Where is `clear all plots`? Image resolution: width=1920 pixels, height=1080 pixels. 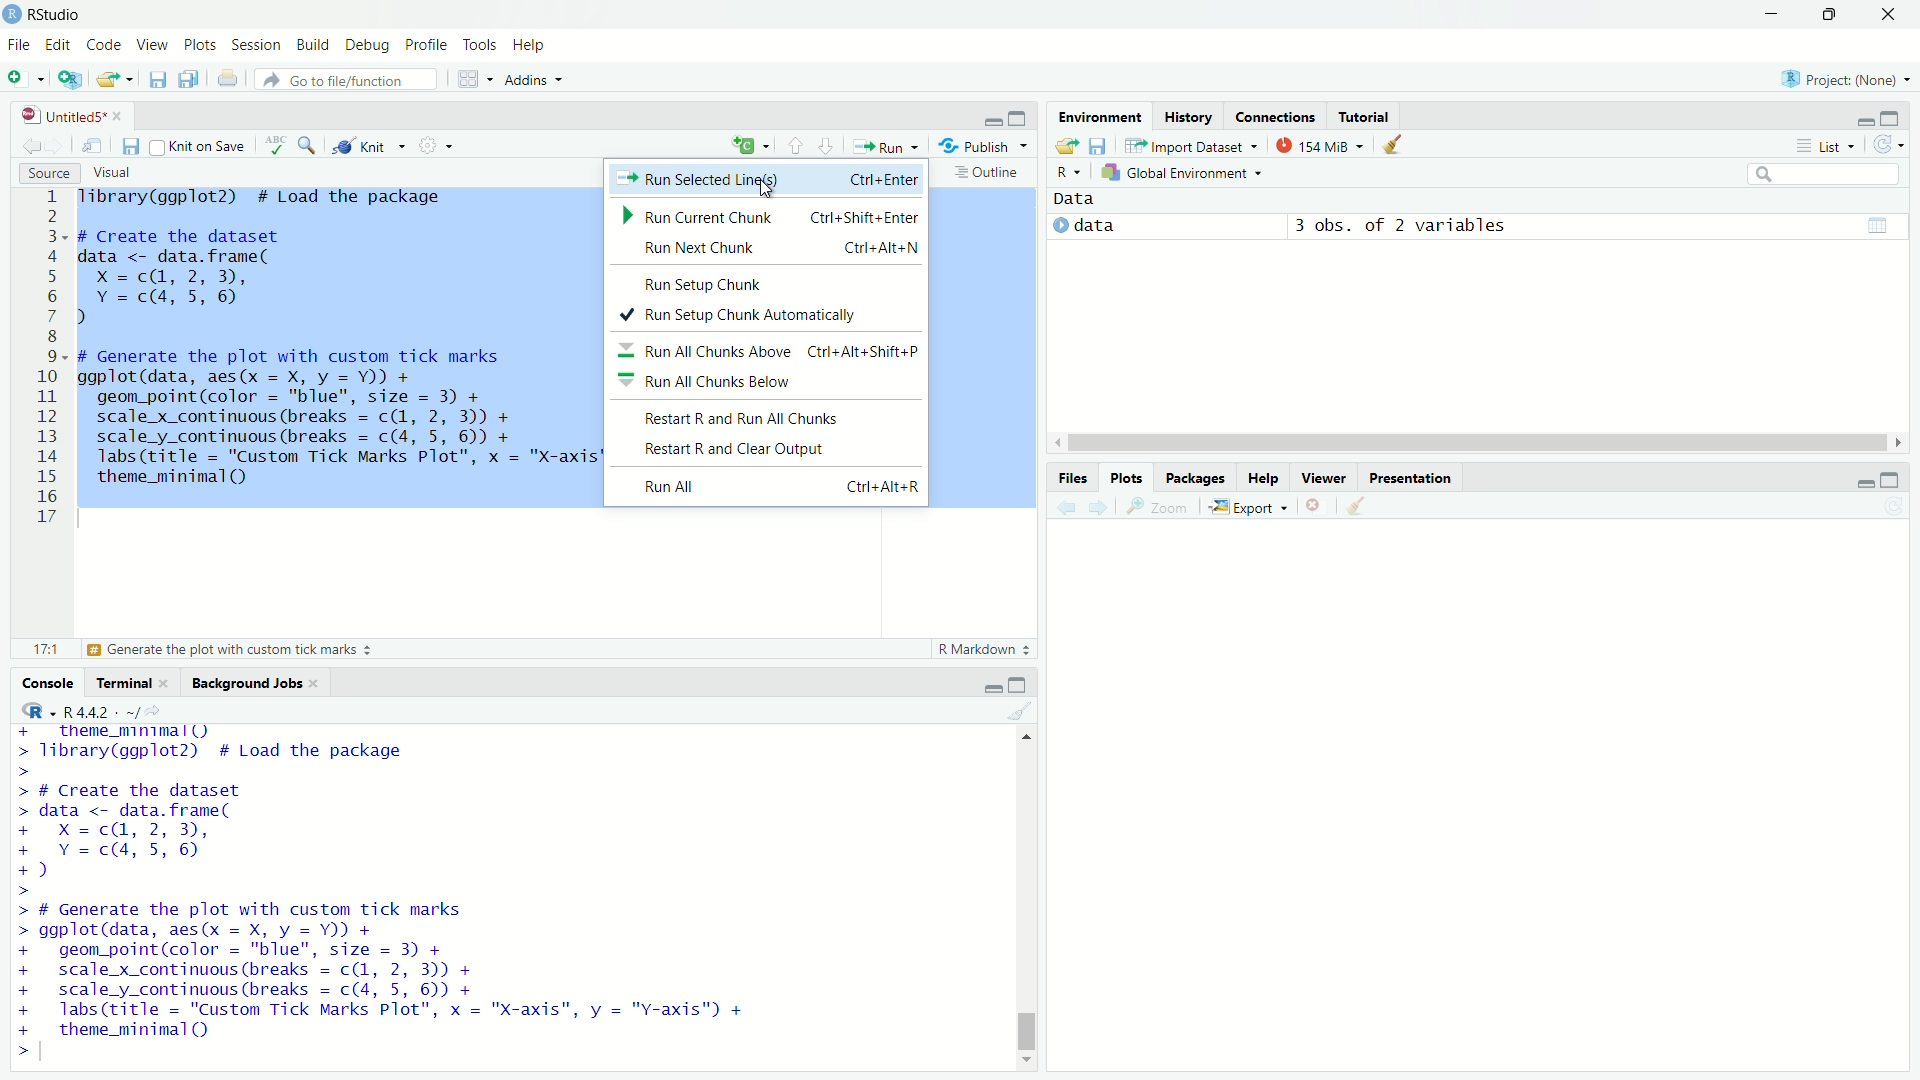 clear all plots is located at coordinates (1356, 507).